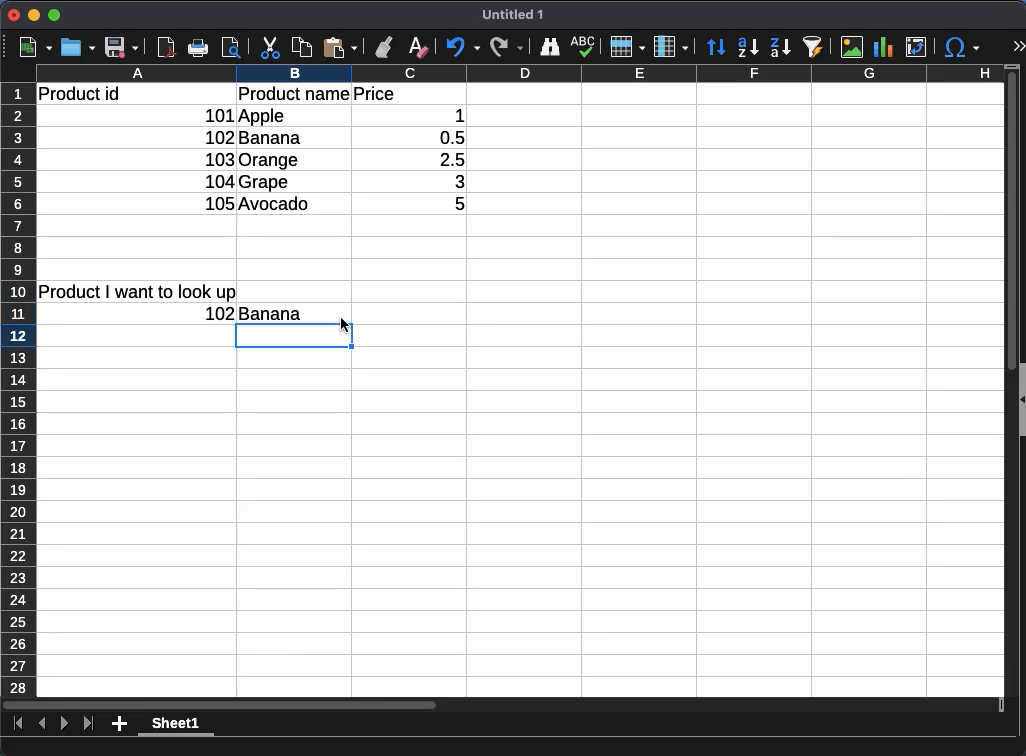 The image size is (1026, 756). What do you see at coordinates (917, 47) in the screenshot?
I see `pivot table` at bounding box center [917, 47].